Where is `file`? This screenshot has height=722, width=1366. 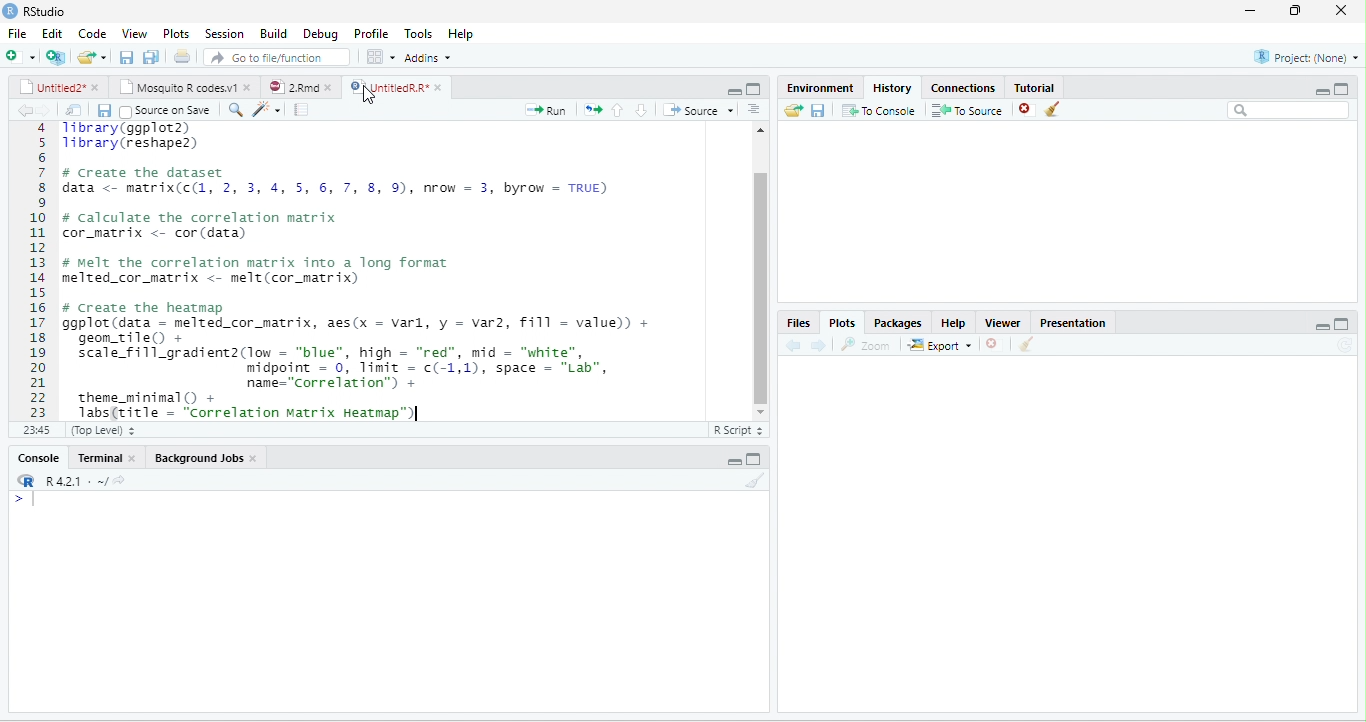 file is located at coordinates (17, 33).